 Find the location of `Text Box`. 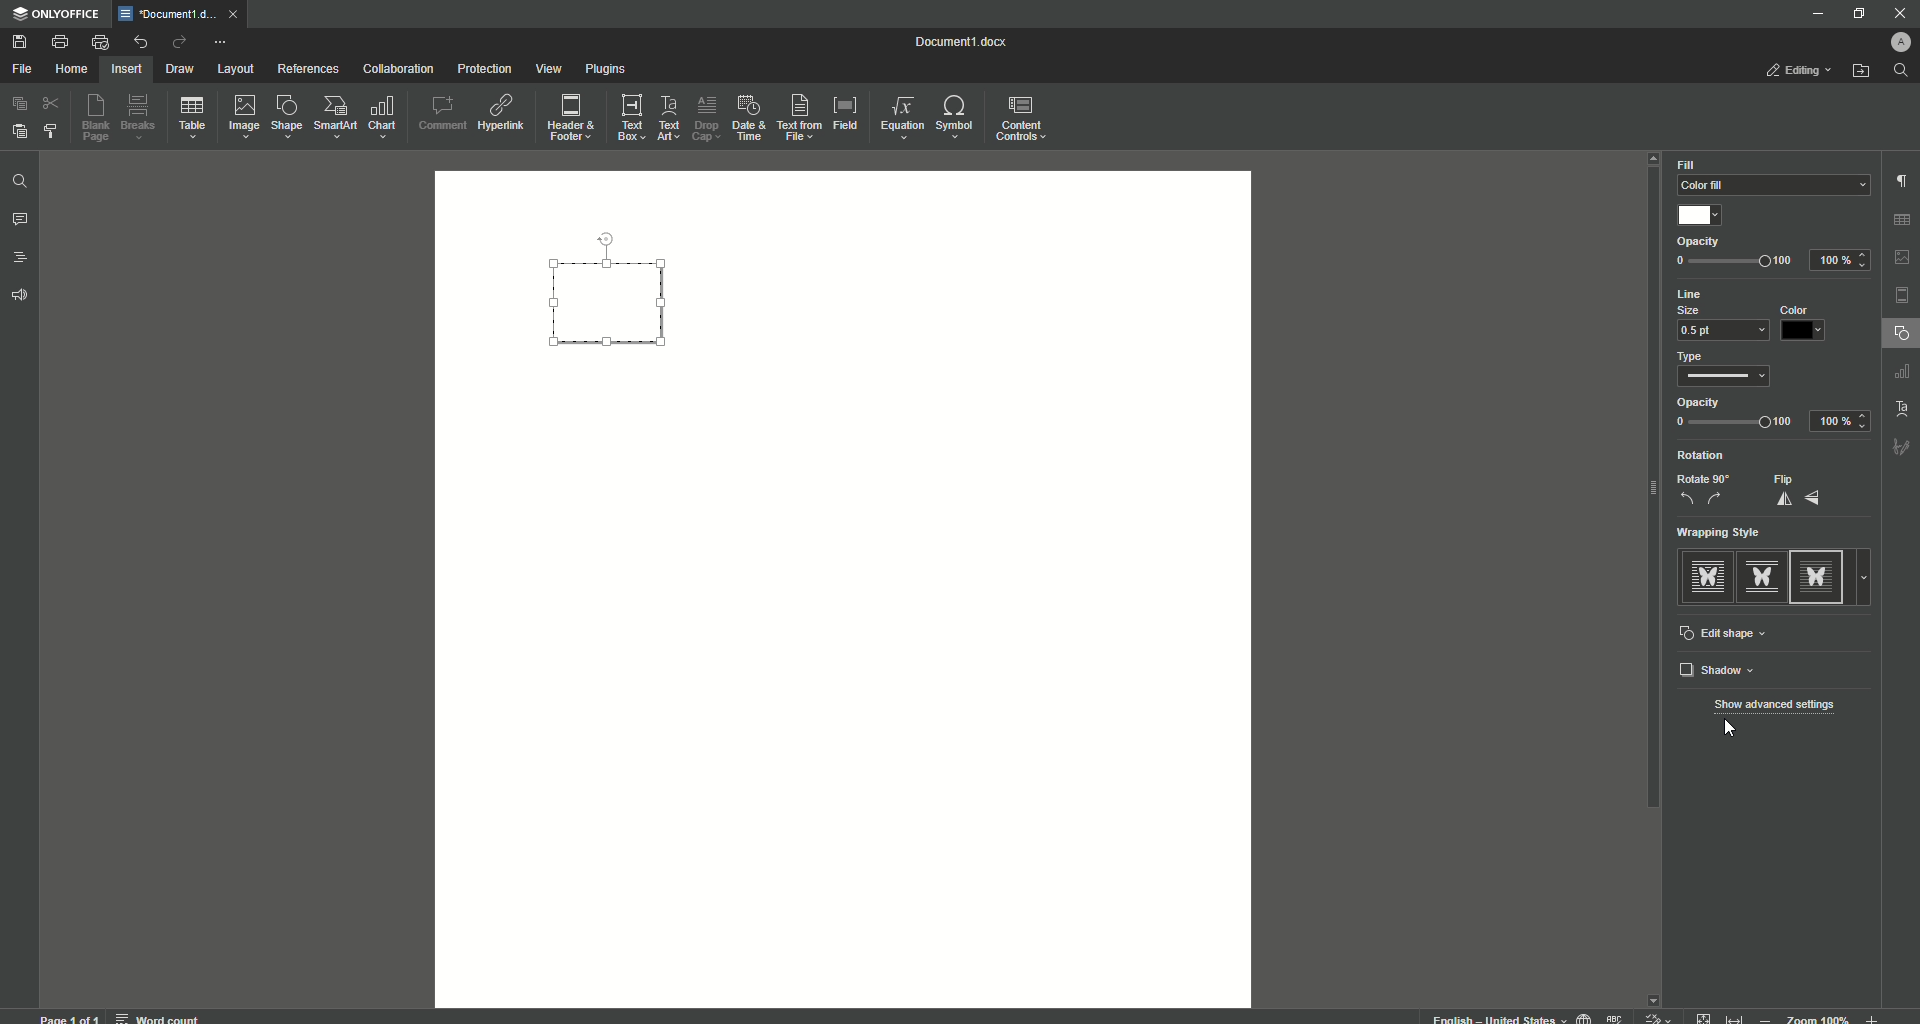

Text Box is located at coordinates (612, 293).